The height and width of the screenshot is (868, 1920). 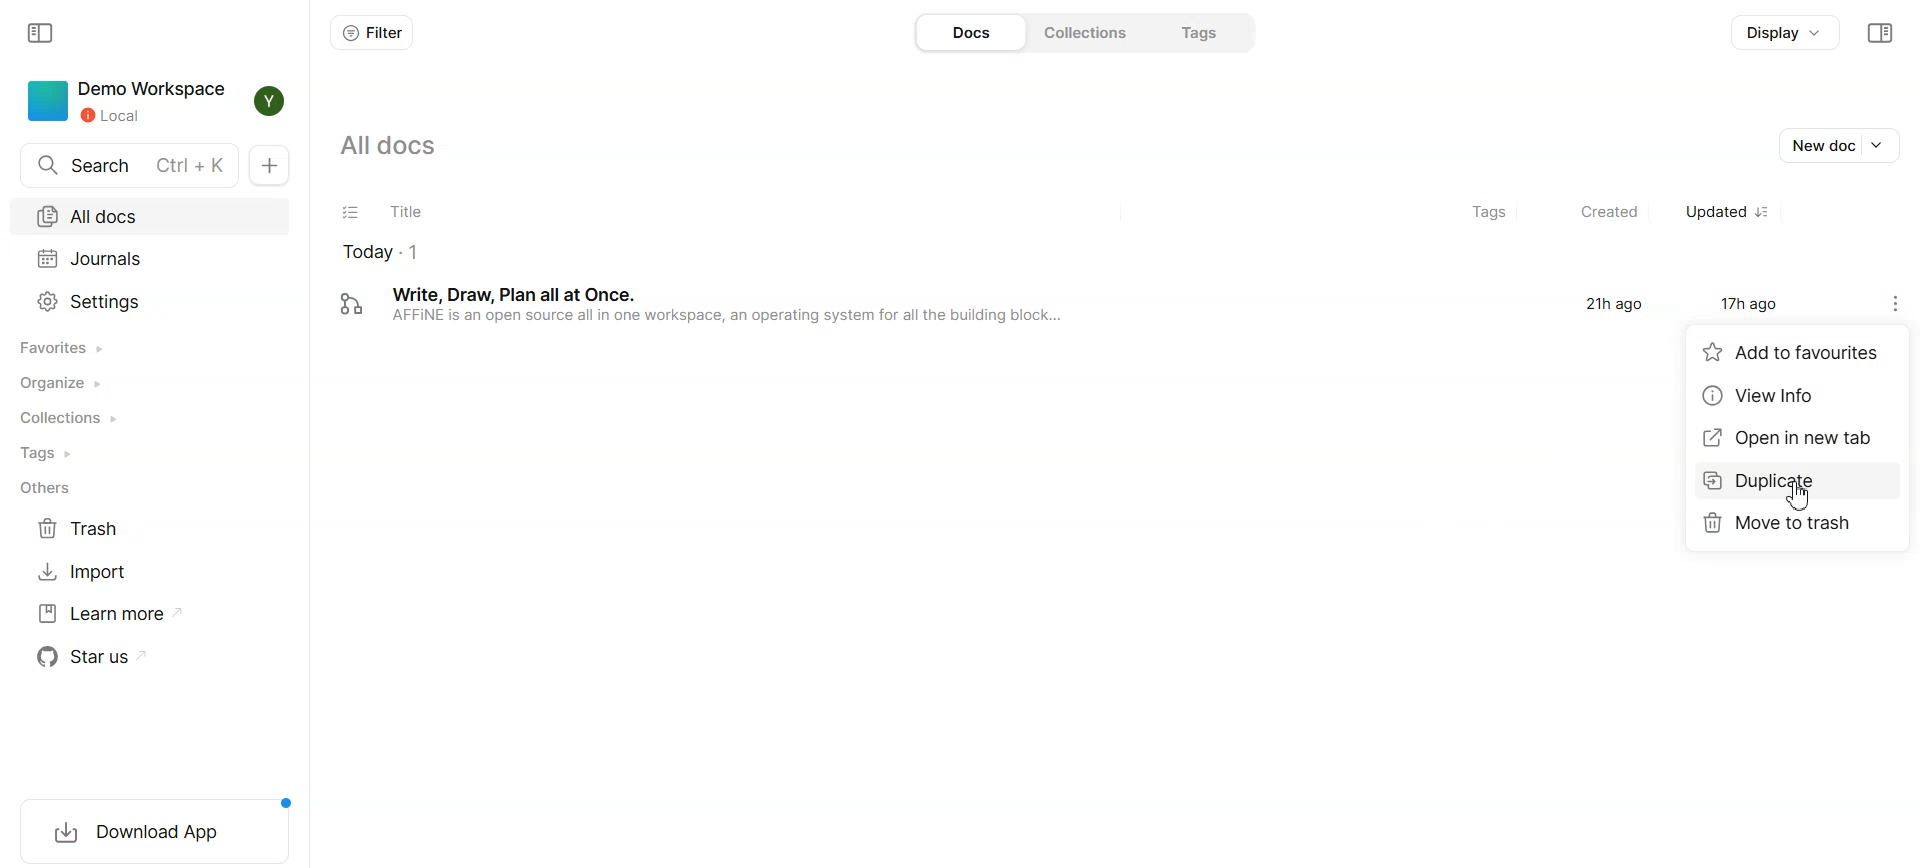 What do you see at coordinates (149, 383) in the screenshot?
I see `Organize` at bounding box center [149, 383].